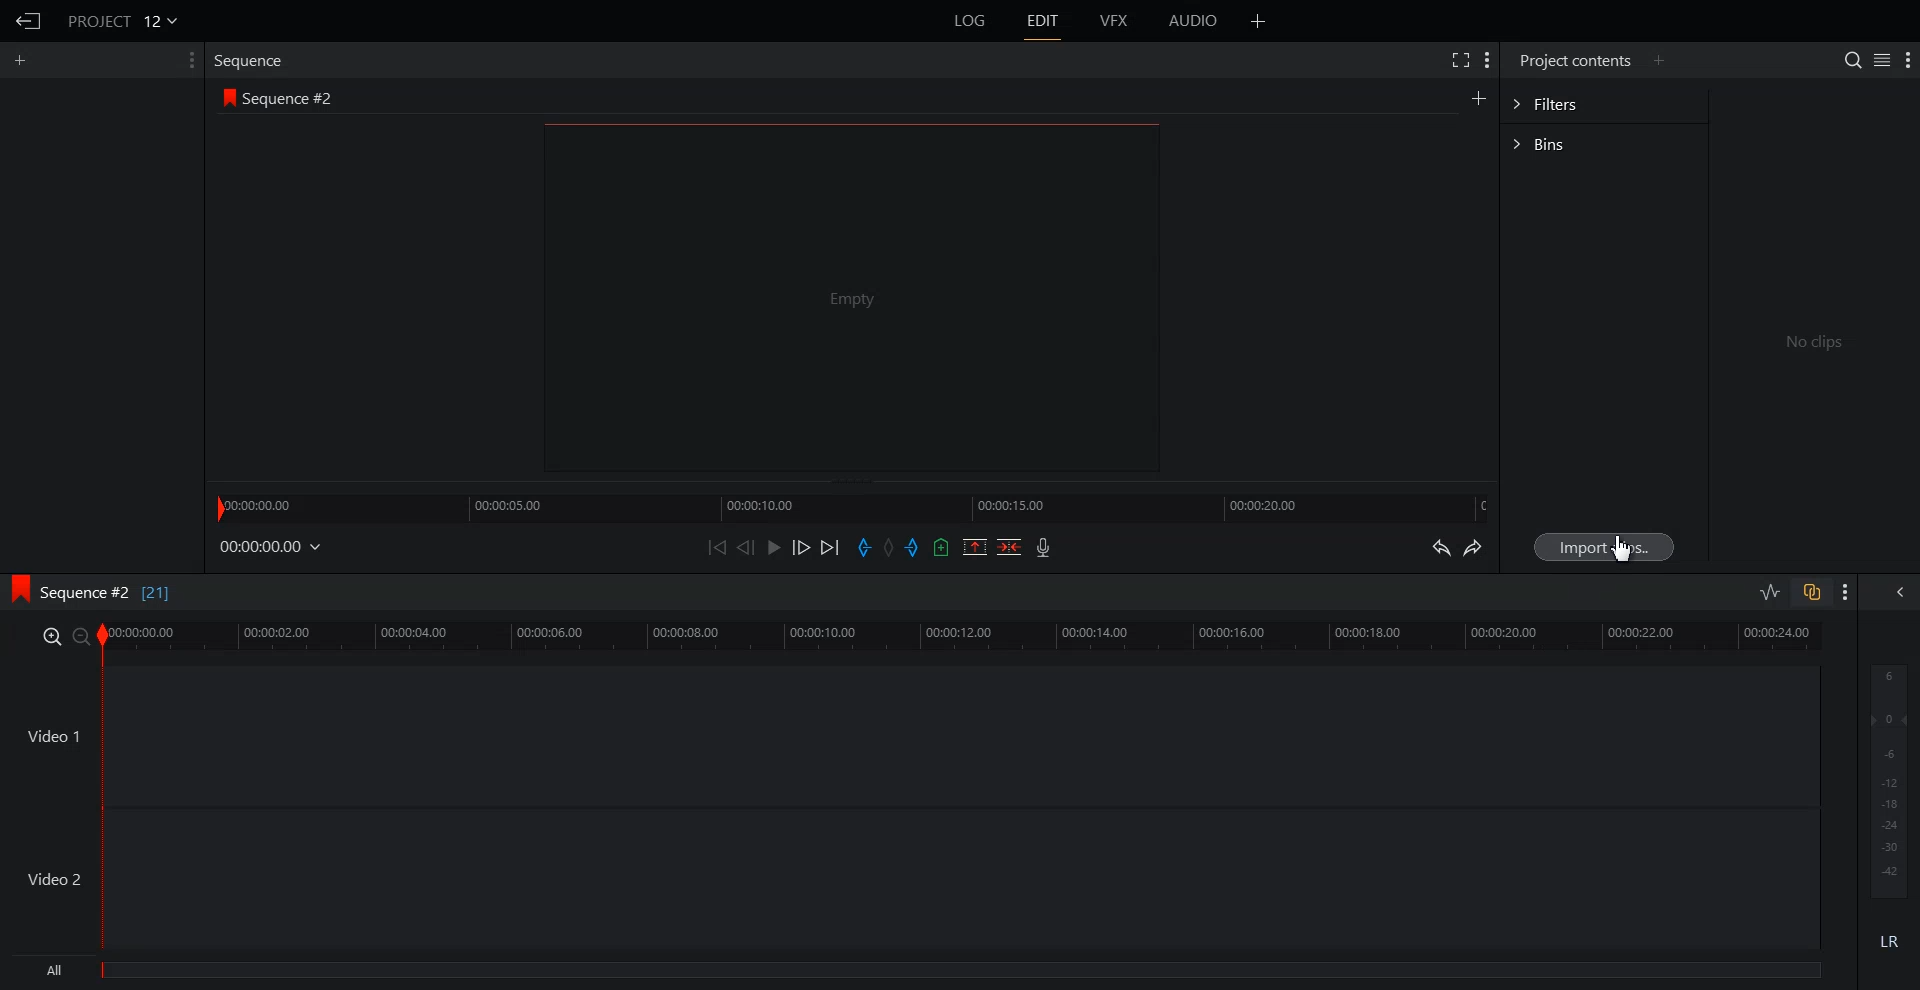 This screenshot has width=1920, height=990. What do you see at coordinates (864, 548) in the screenshot?
I see `Add in mark in the current video` at bounding box center [864, 548].